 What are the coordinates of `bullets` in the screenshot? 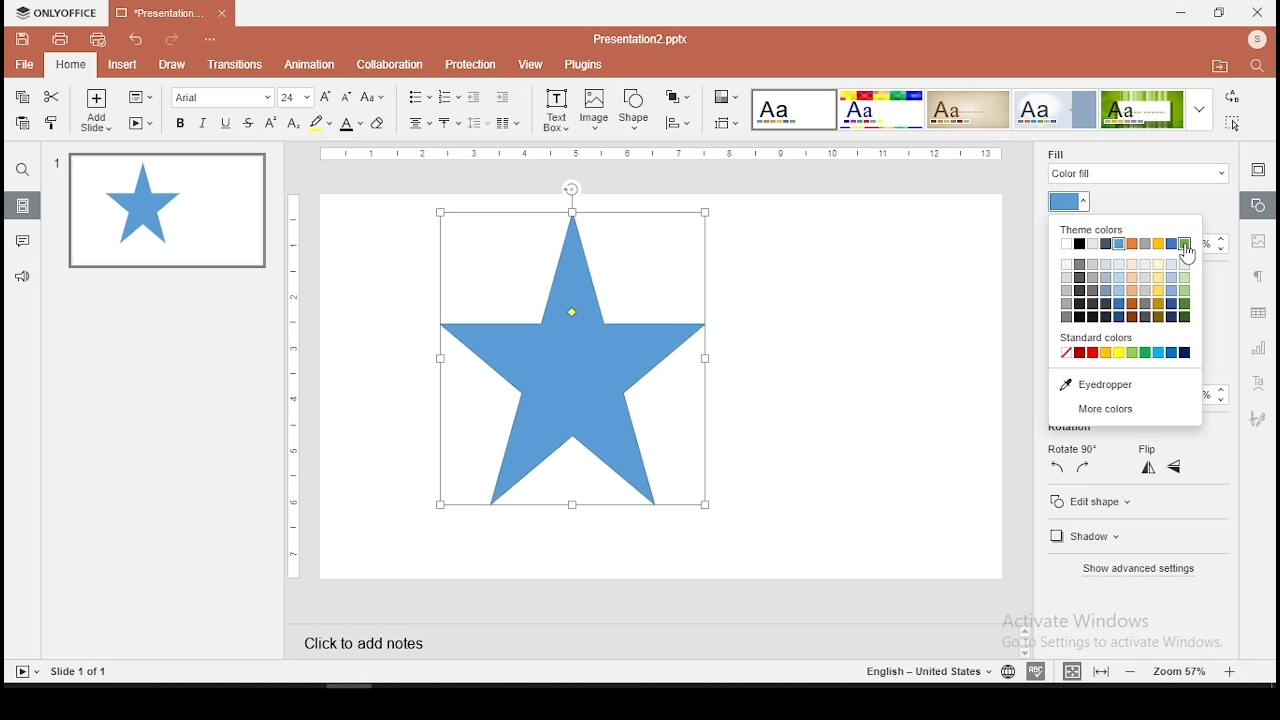 It's located at (419, 97).